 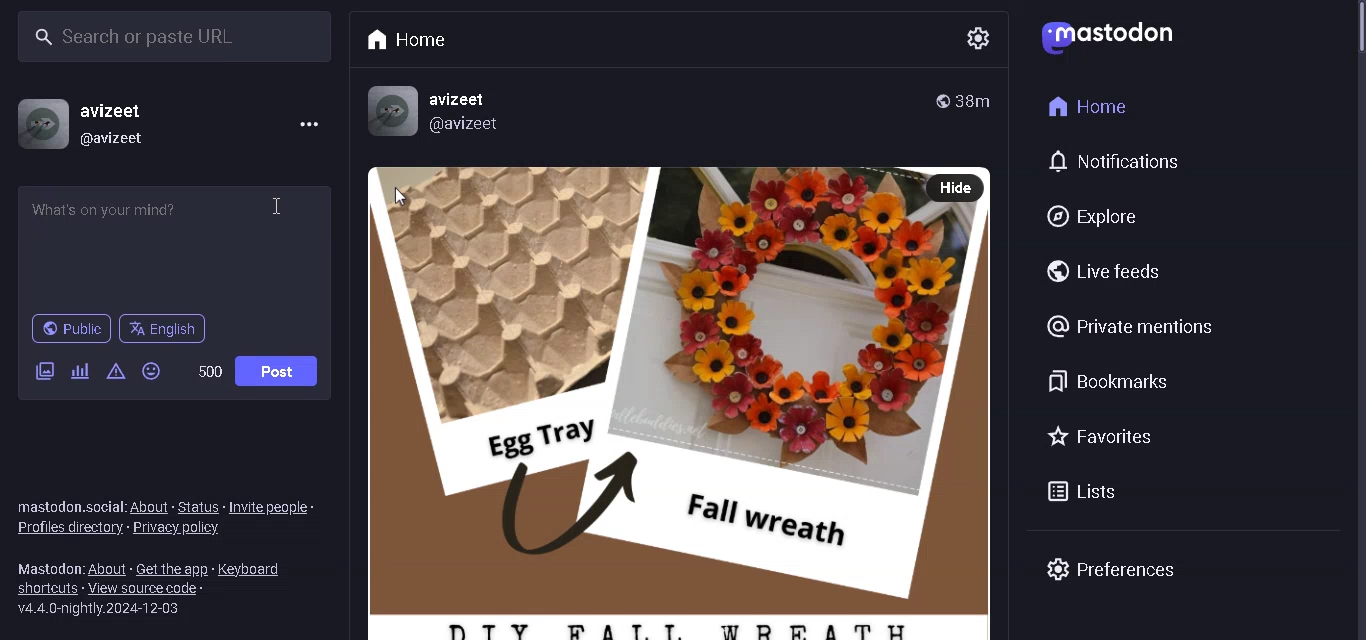 What do you see at coordinates (1111, 568) in the screenshot?
I see `preferences` at bounding box center [1111, 568].